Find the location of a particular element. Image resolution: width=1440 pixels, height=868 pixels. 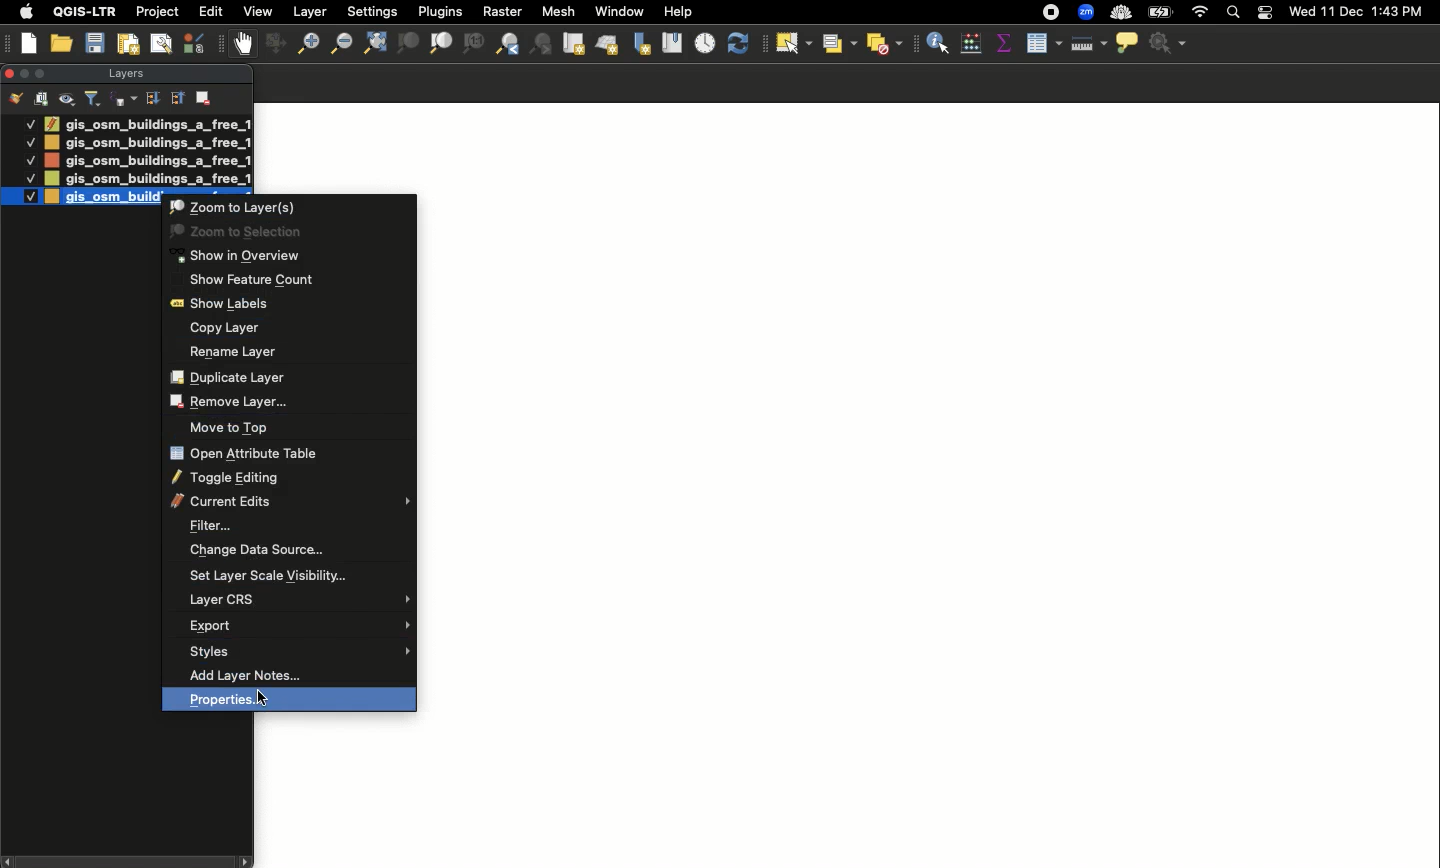

Open the layer styling panel is located at coordinates (16, 99).